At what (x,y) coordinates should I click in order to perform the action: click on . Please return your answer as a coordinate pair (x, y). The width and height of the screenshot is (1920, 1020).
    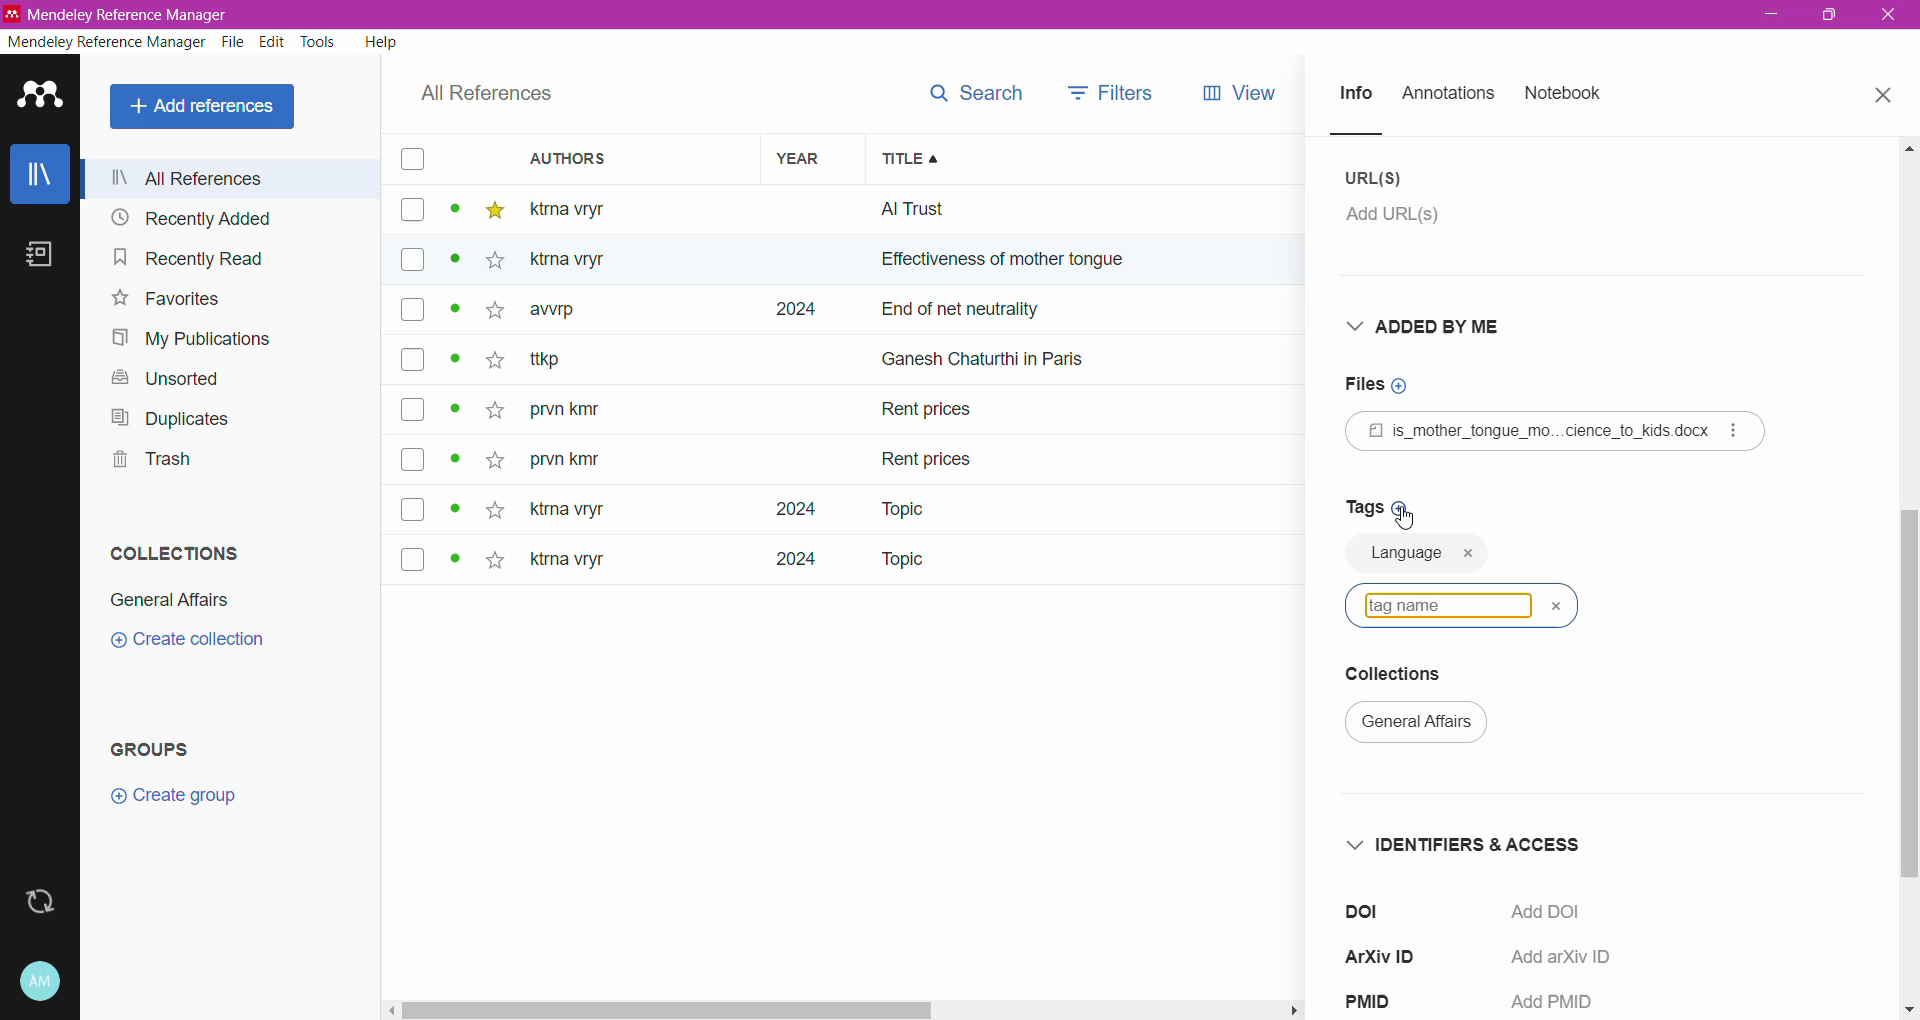
    Looking at the image, I should click on (581, 260).